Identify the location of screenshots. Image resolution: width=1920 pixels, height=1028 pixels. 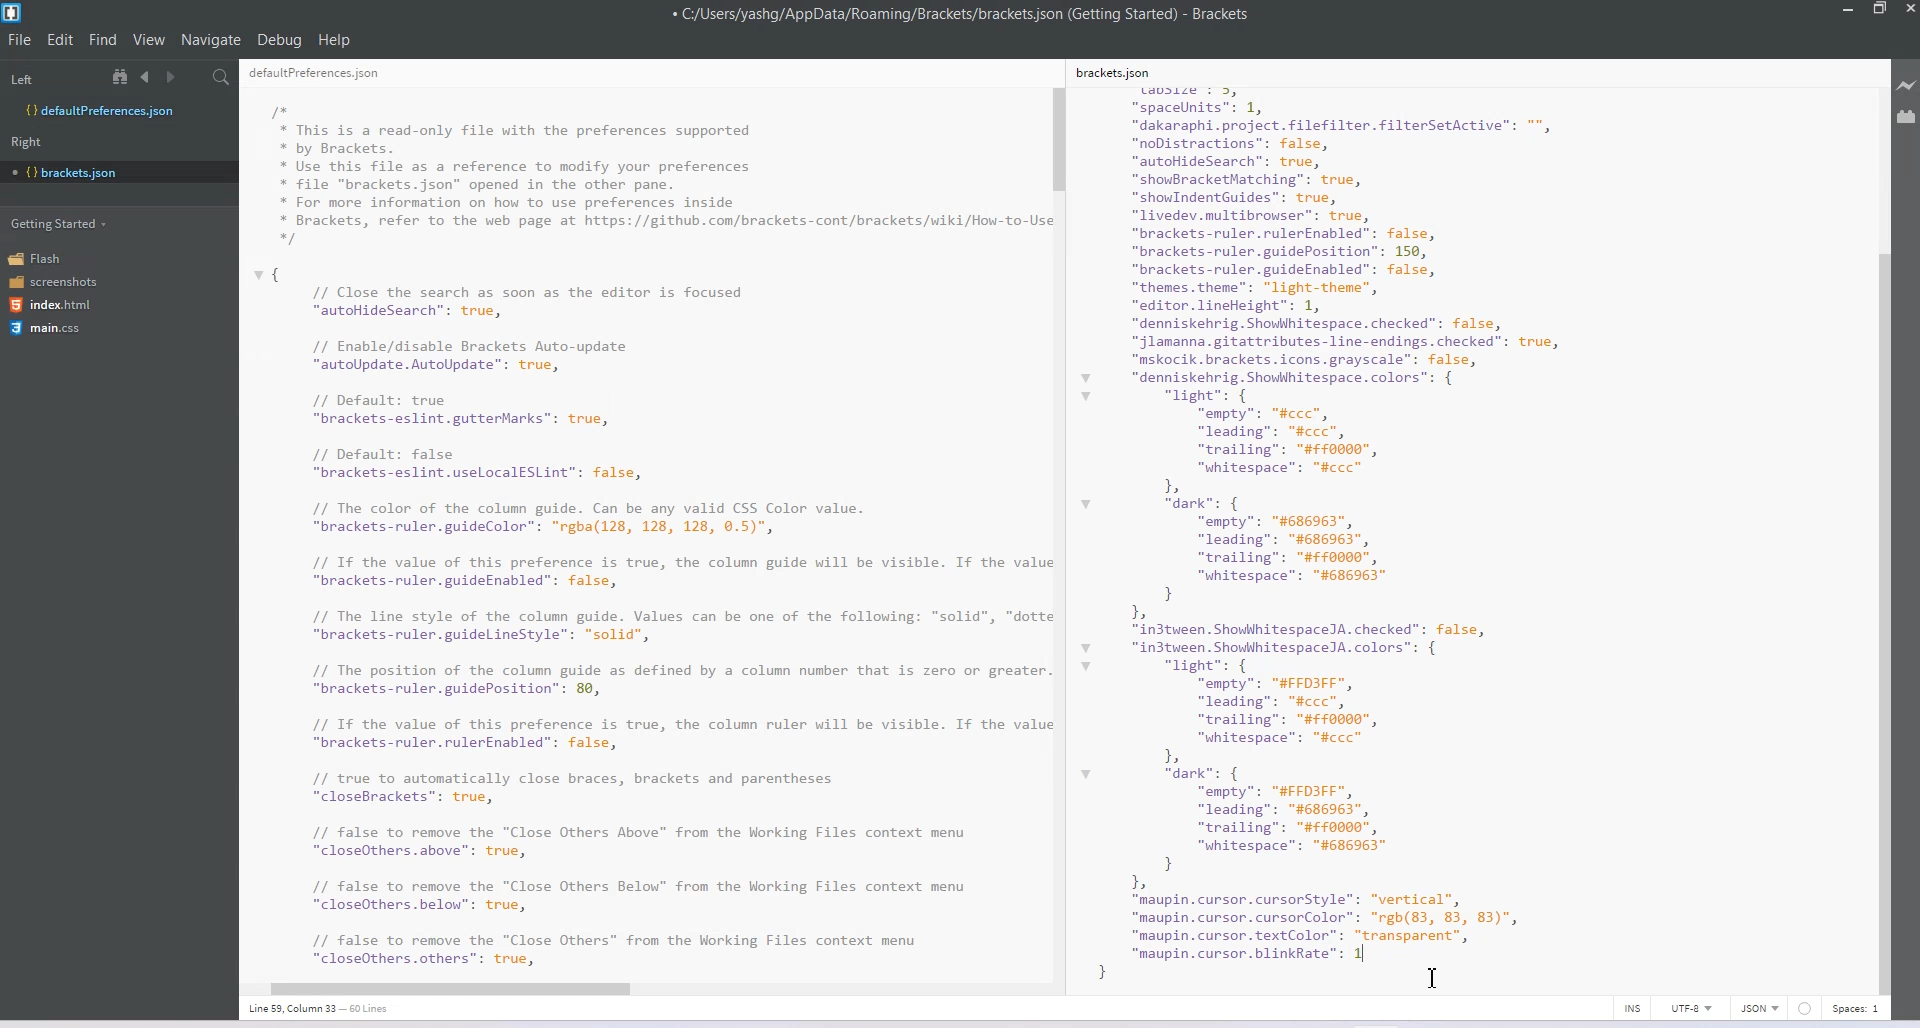
(55, 283).